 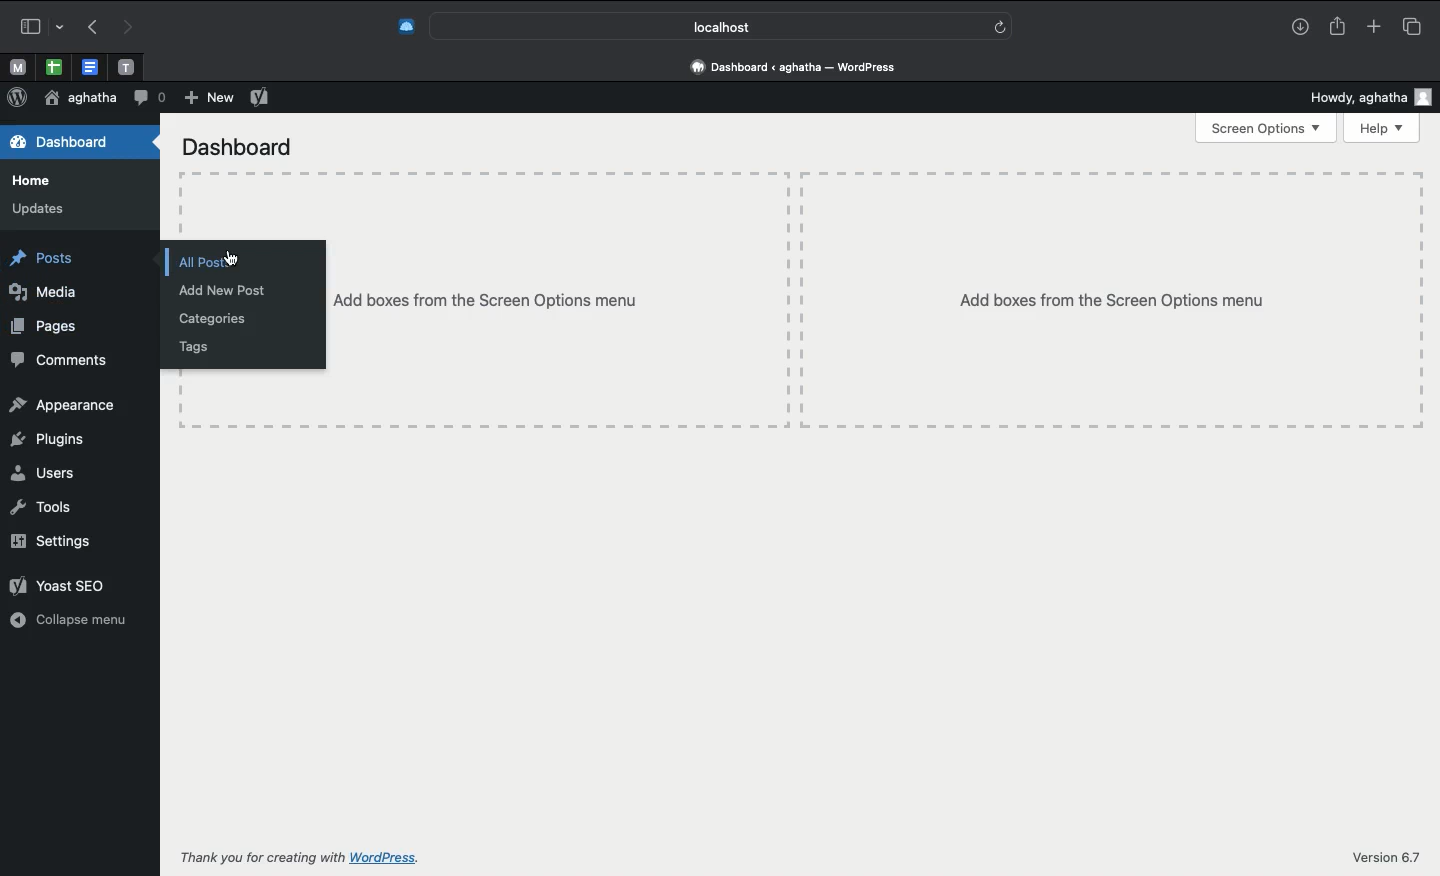 What do you see at coordinates (236, 257) in the screenshot?
I see `cursor` at bounding box center [236, 257].